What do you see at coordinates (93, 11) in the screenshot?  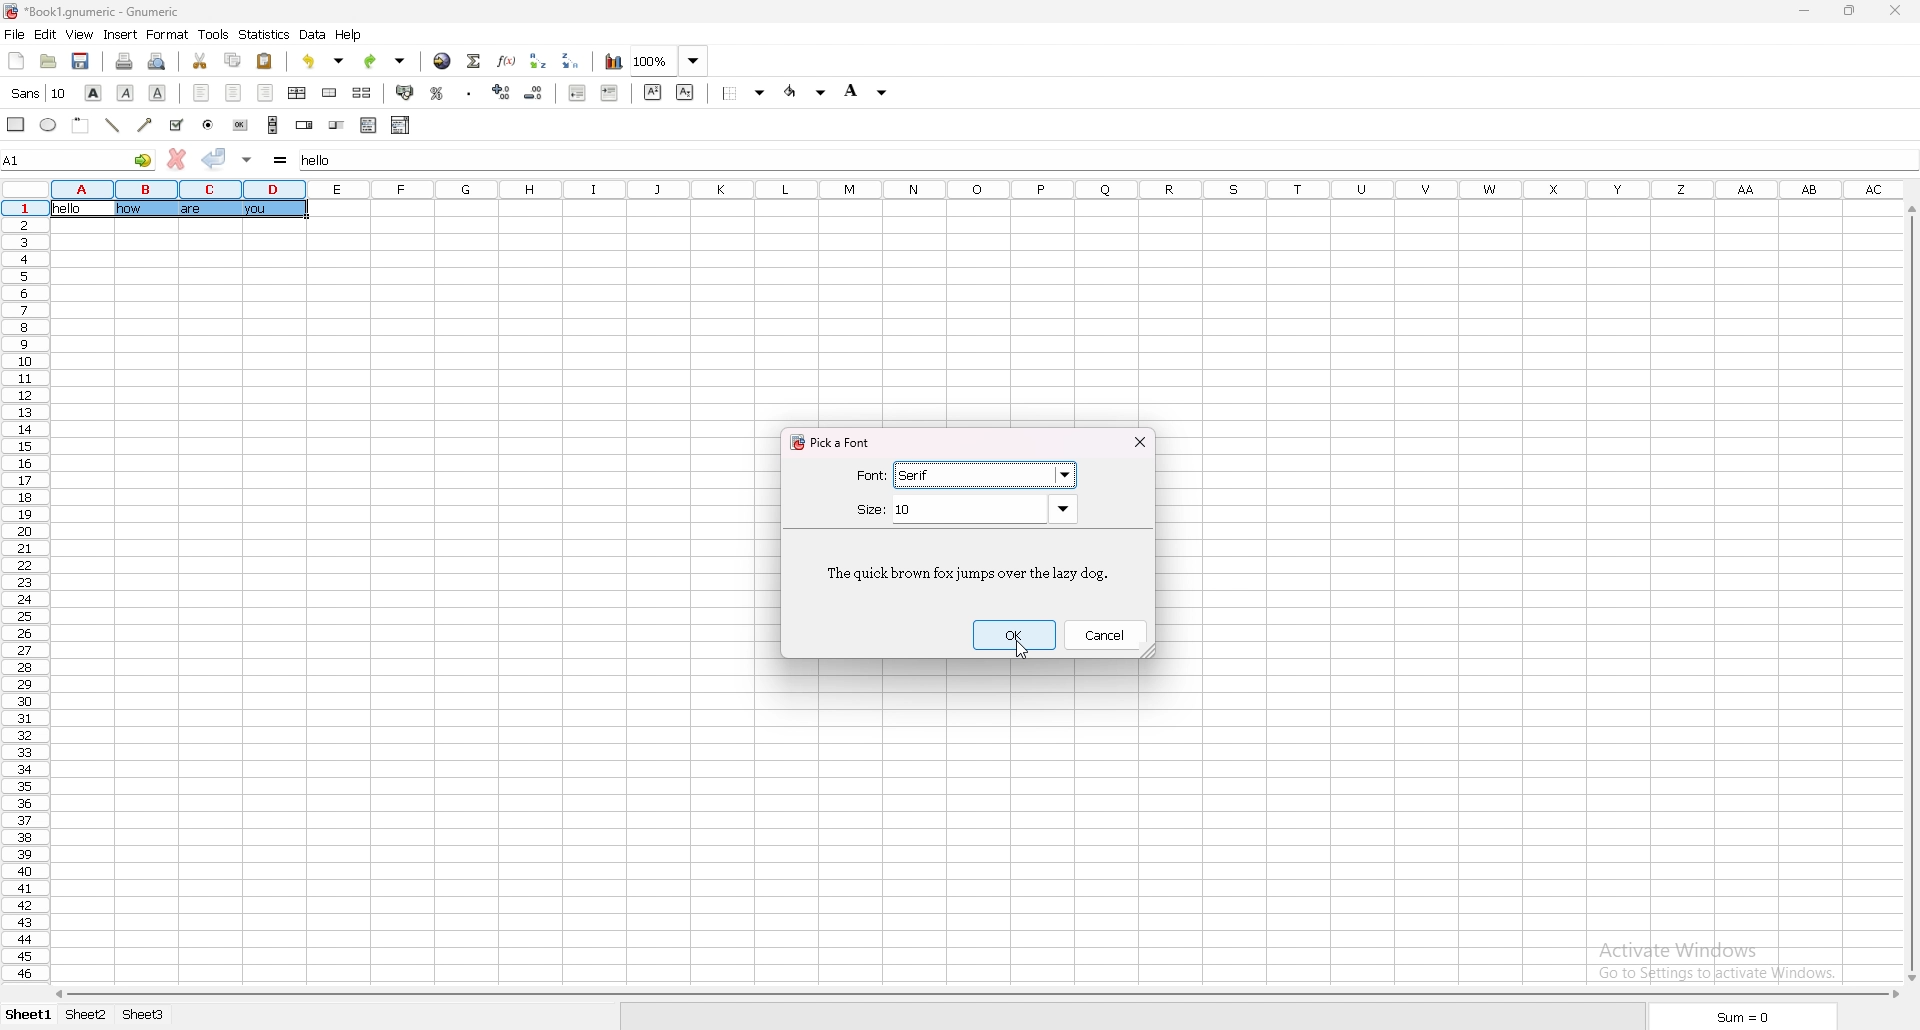 I see `file name` at bounding box center [93, 11].